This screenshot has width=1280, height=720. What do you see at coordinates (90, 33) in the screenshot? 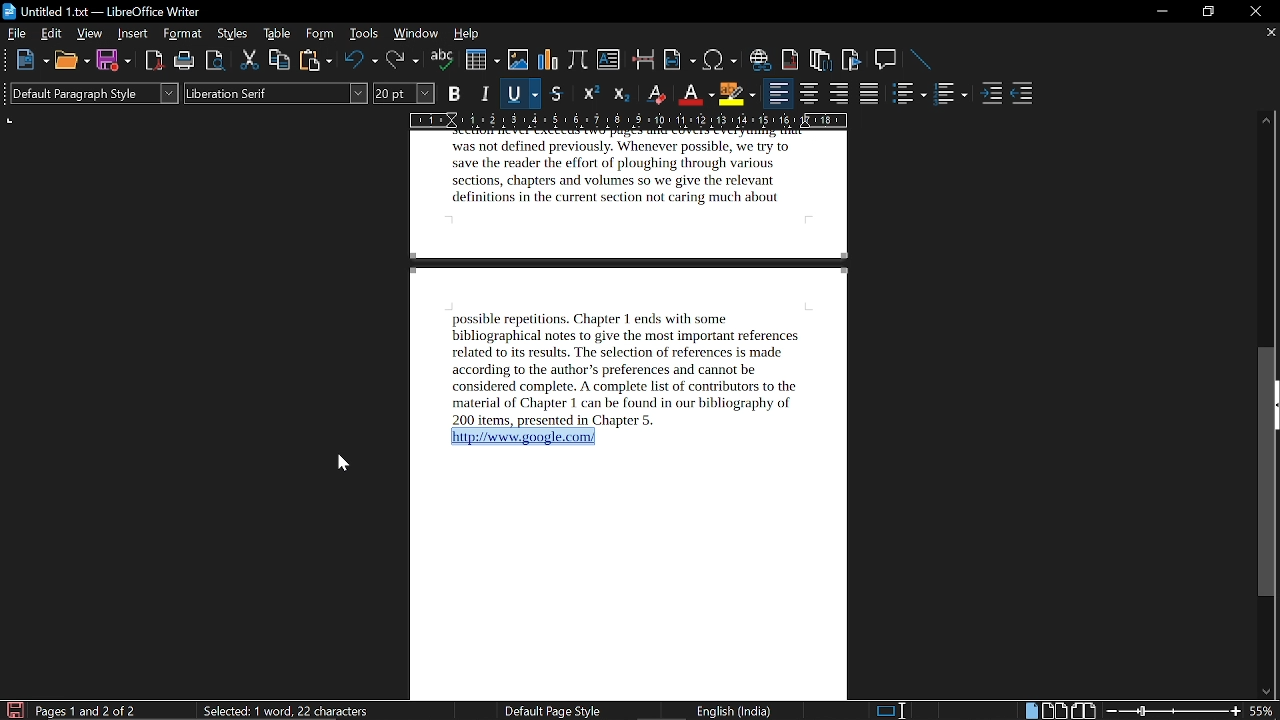
I see `view` at bounding box center [90, 33].